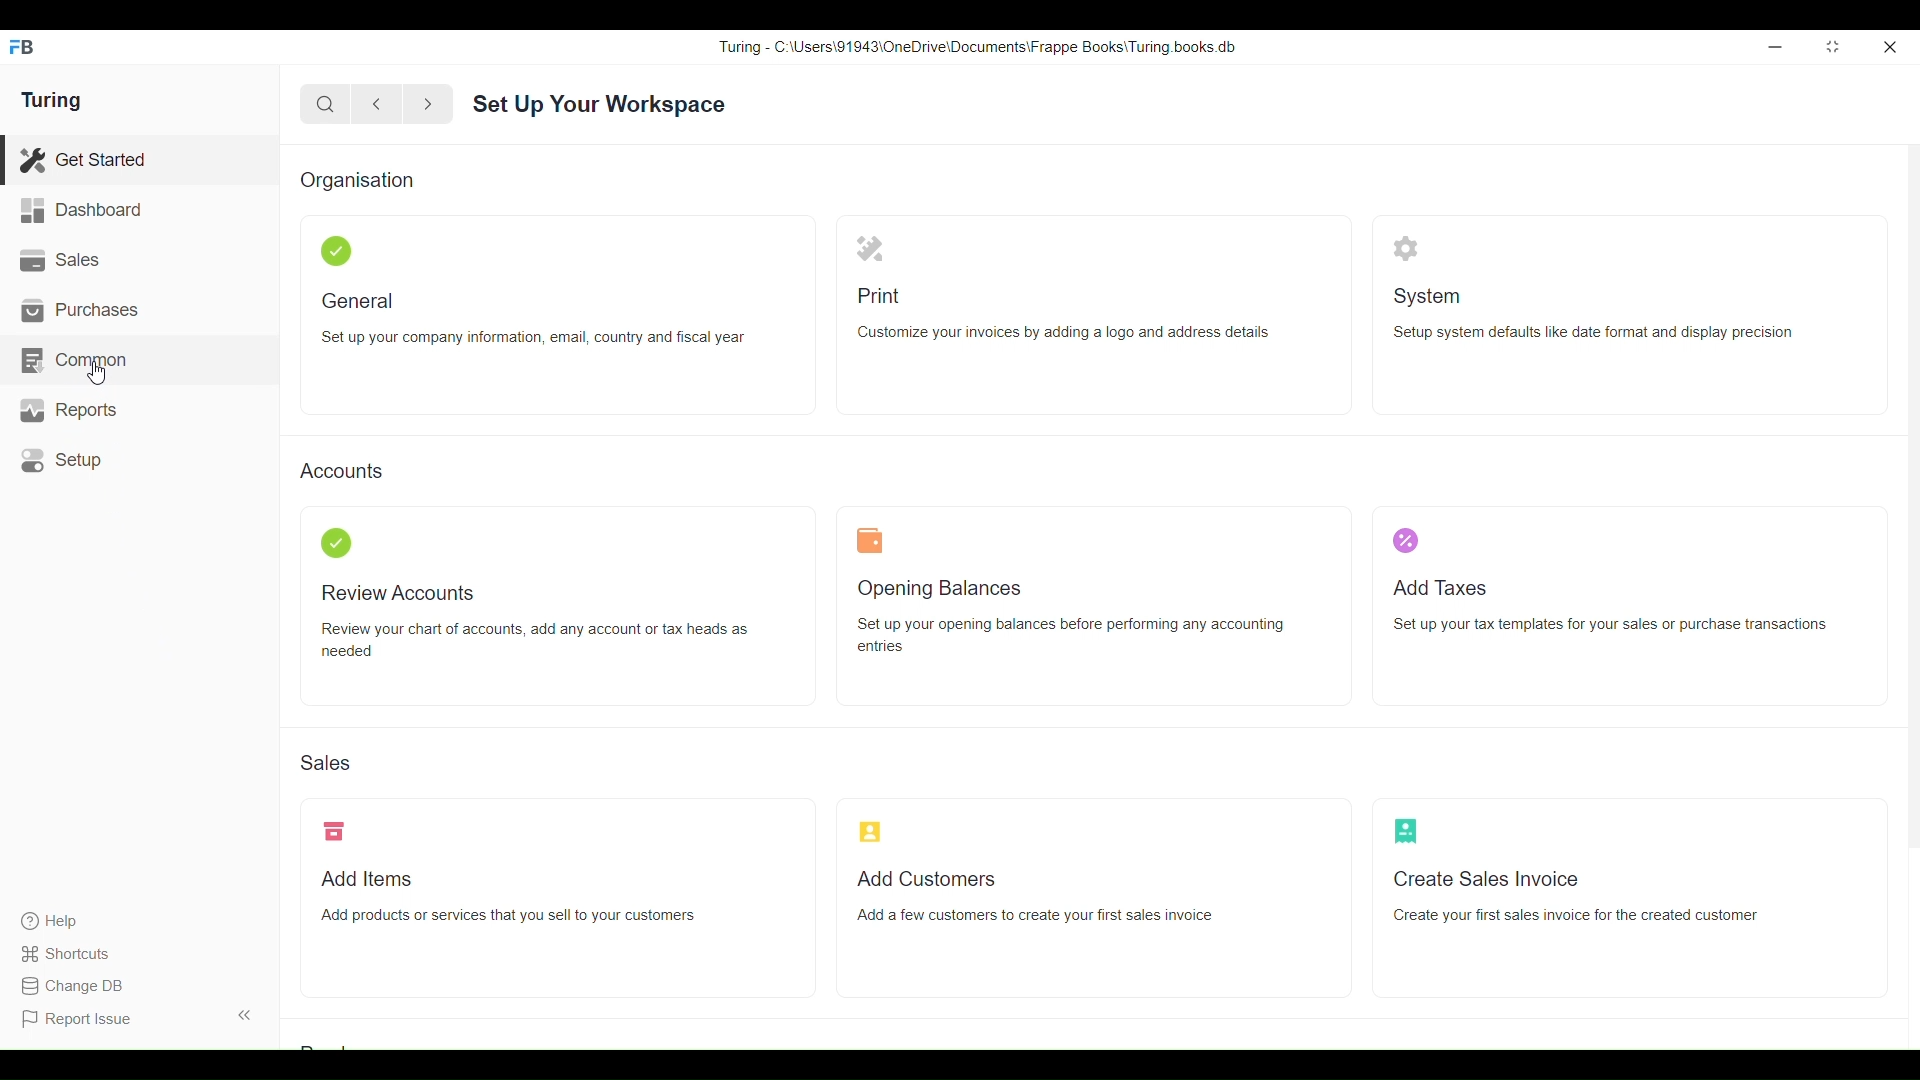 The image size is (1920, 1080). Describe the element at coordinates (20, 47) in the screenshot. I see `Frappe Books logo` at that location.